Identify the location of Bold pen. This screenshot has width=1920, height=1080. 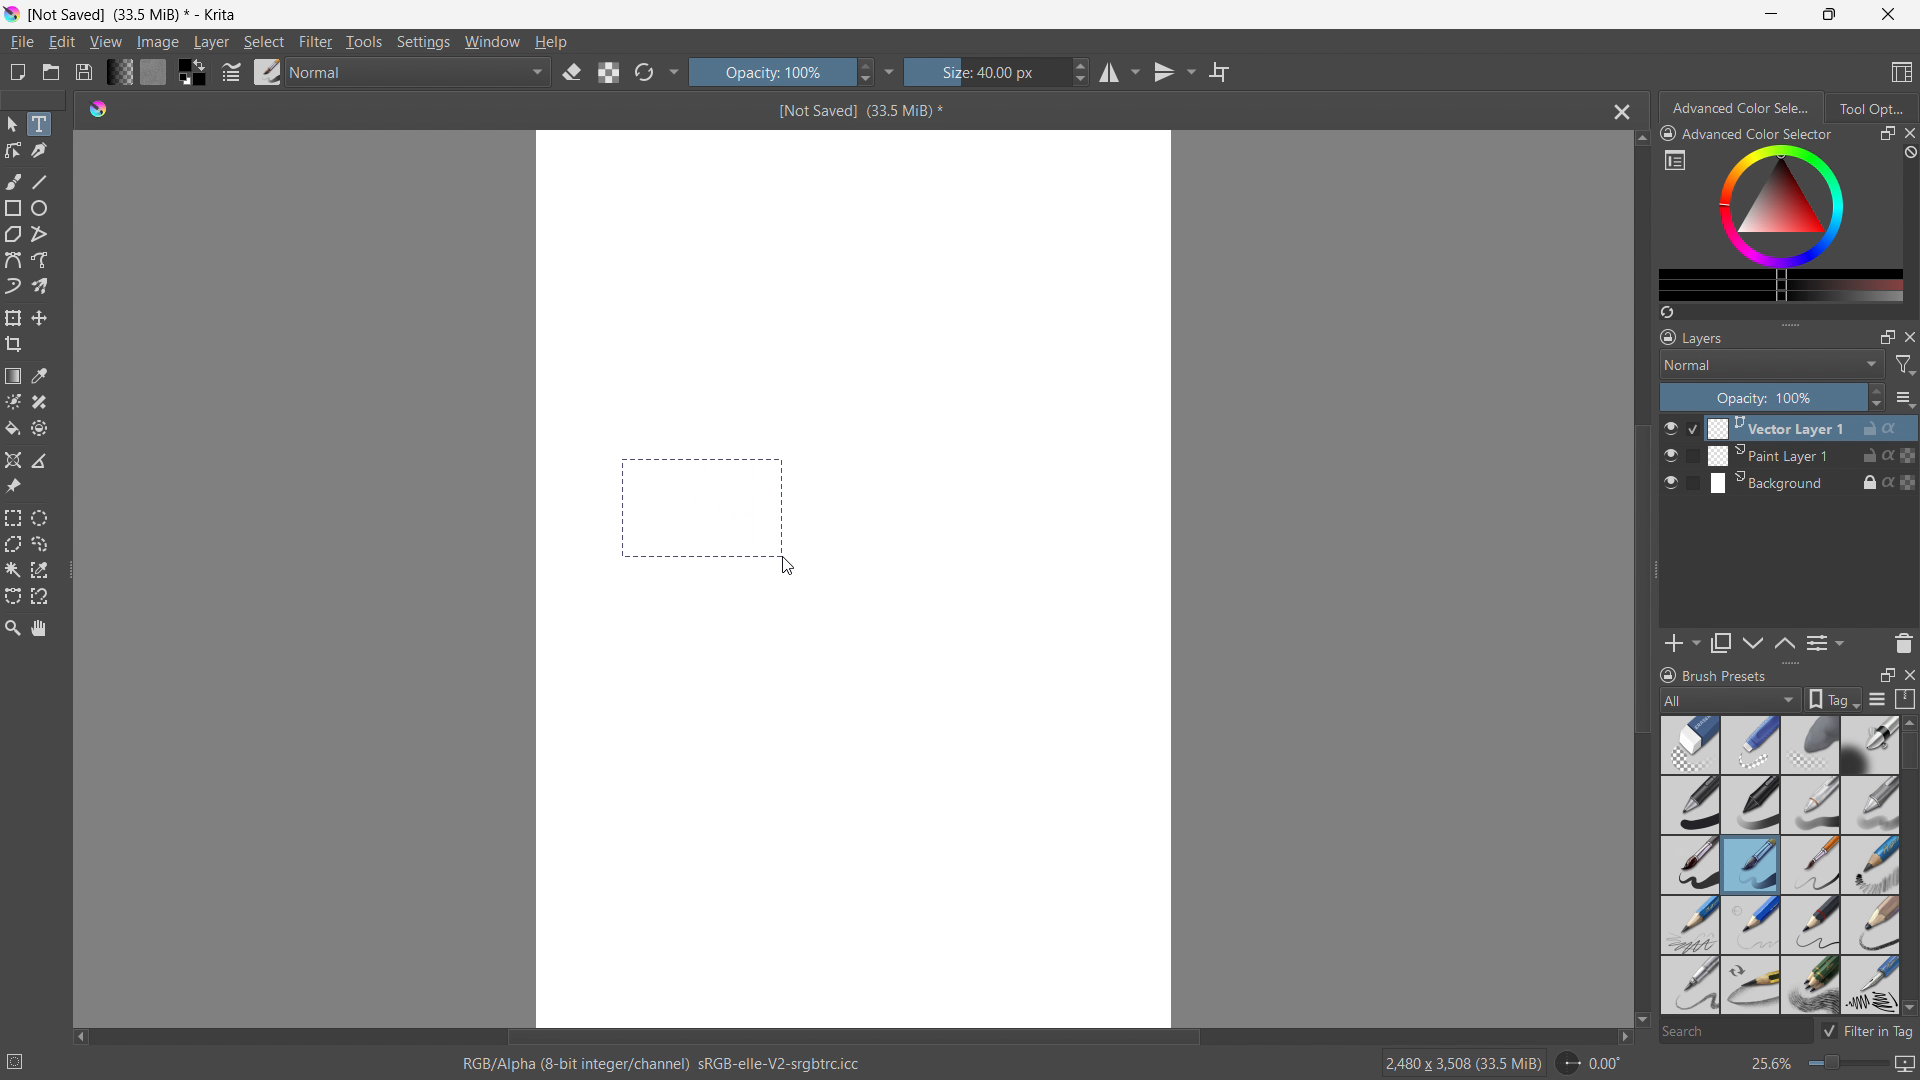
(1869, 745).